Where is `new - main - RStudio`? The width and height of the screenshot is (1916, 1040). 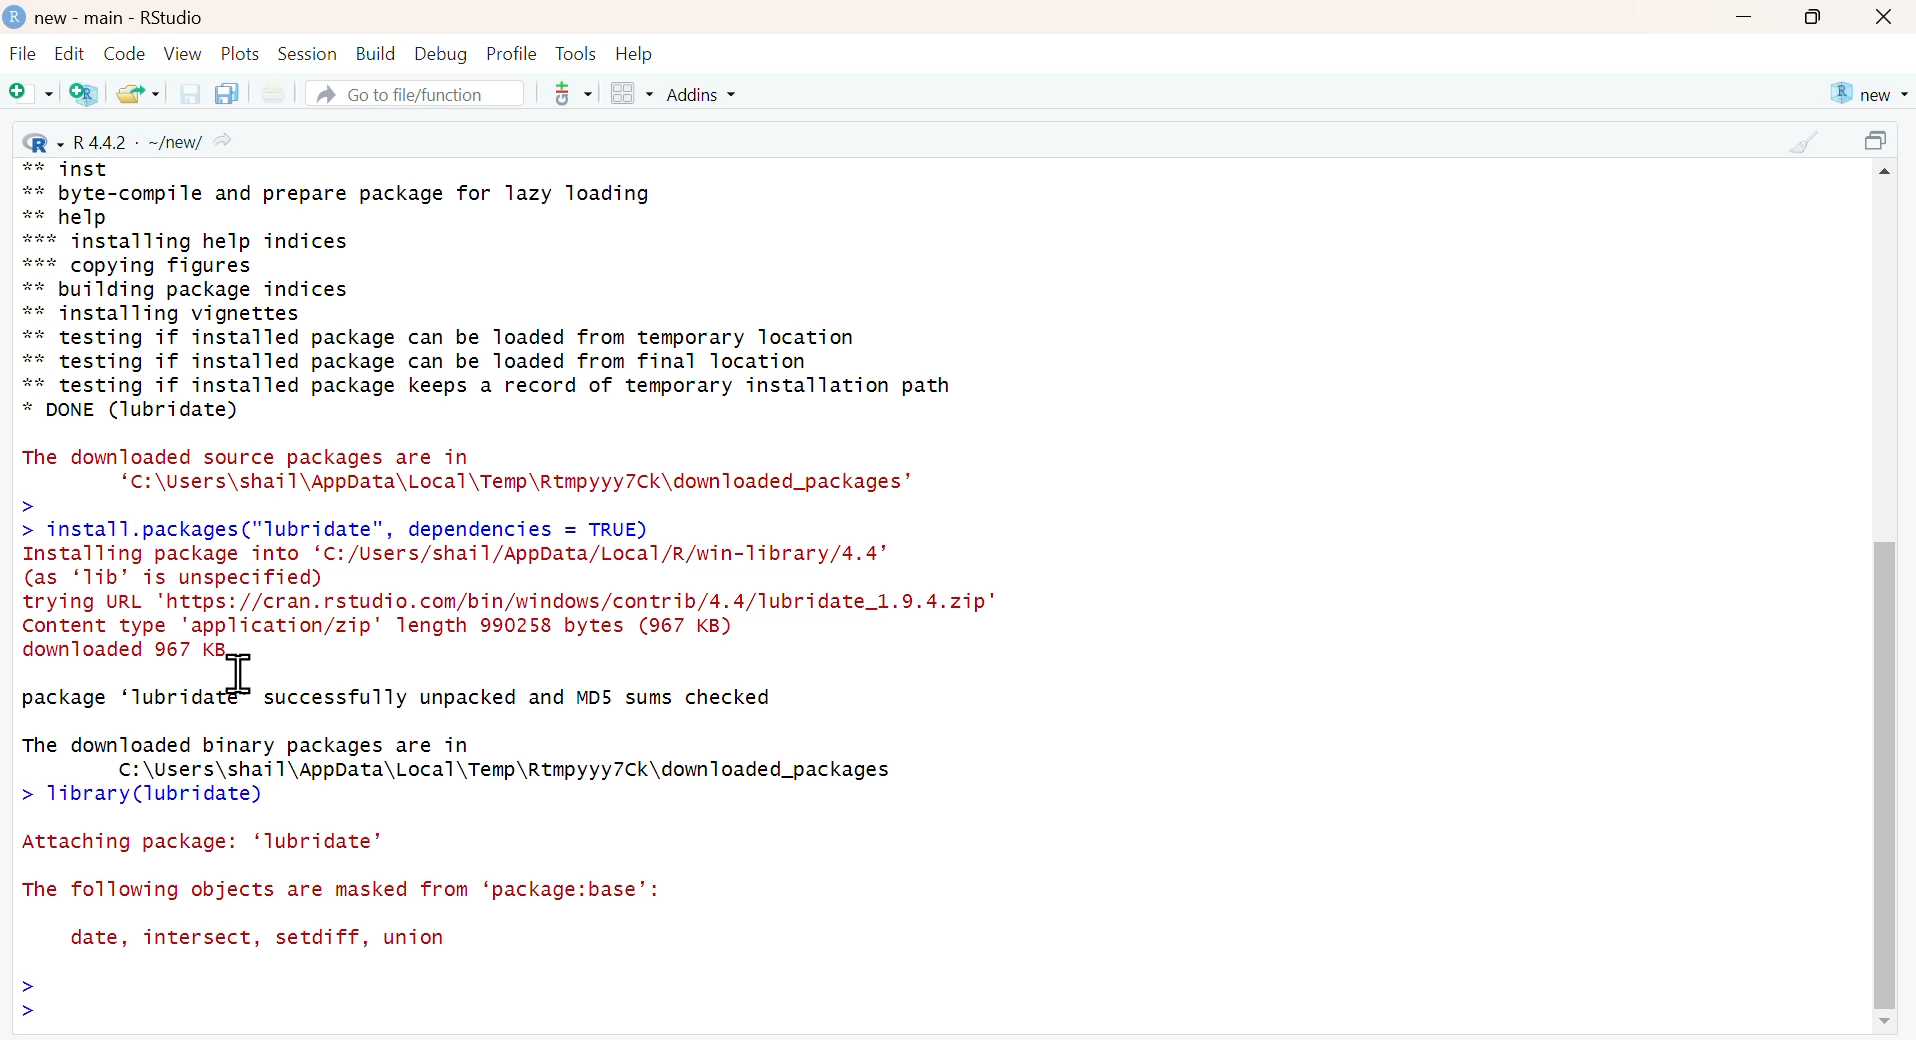 new - main - RStudio is located at coordinates (122, 18).